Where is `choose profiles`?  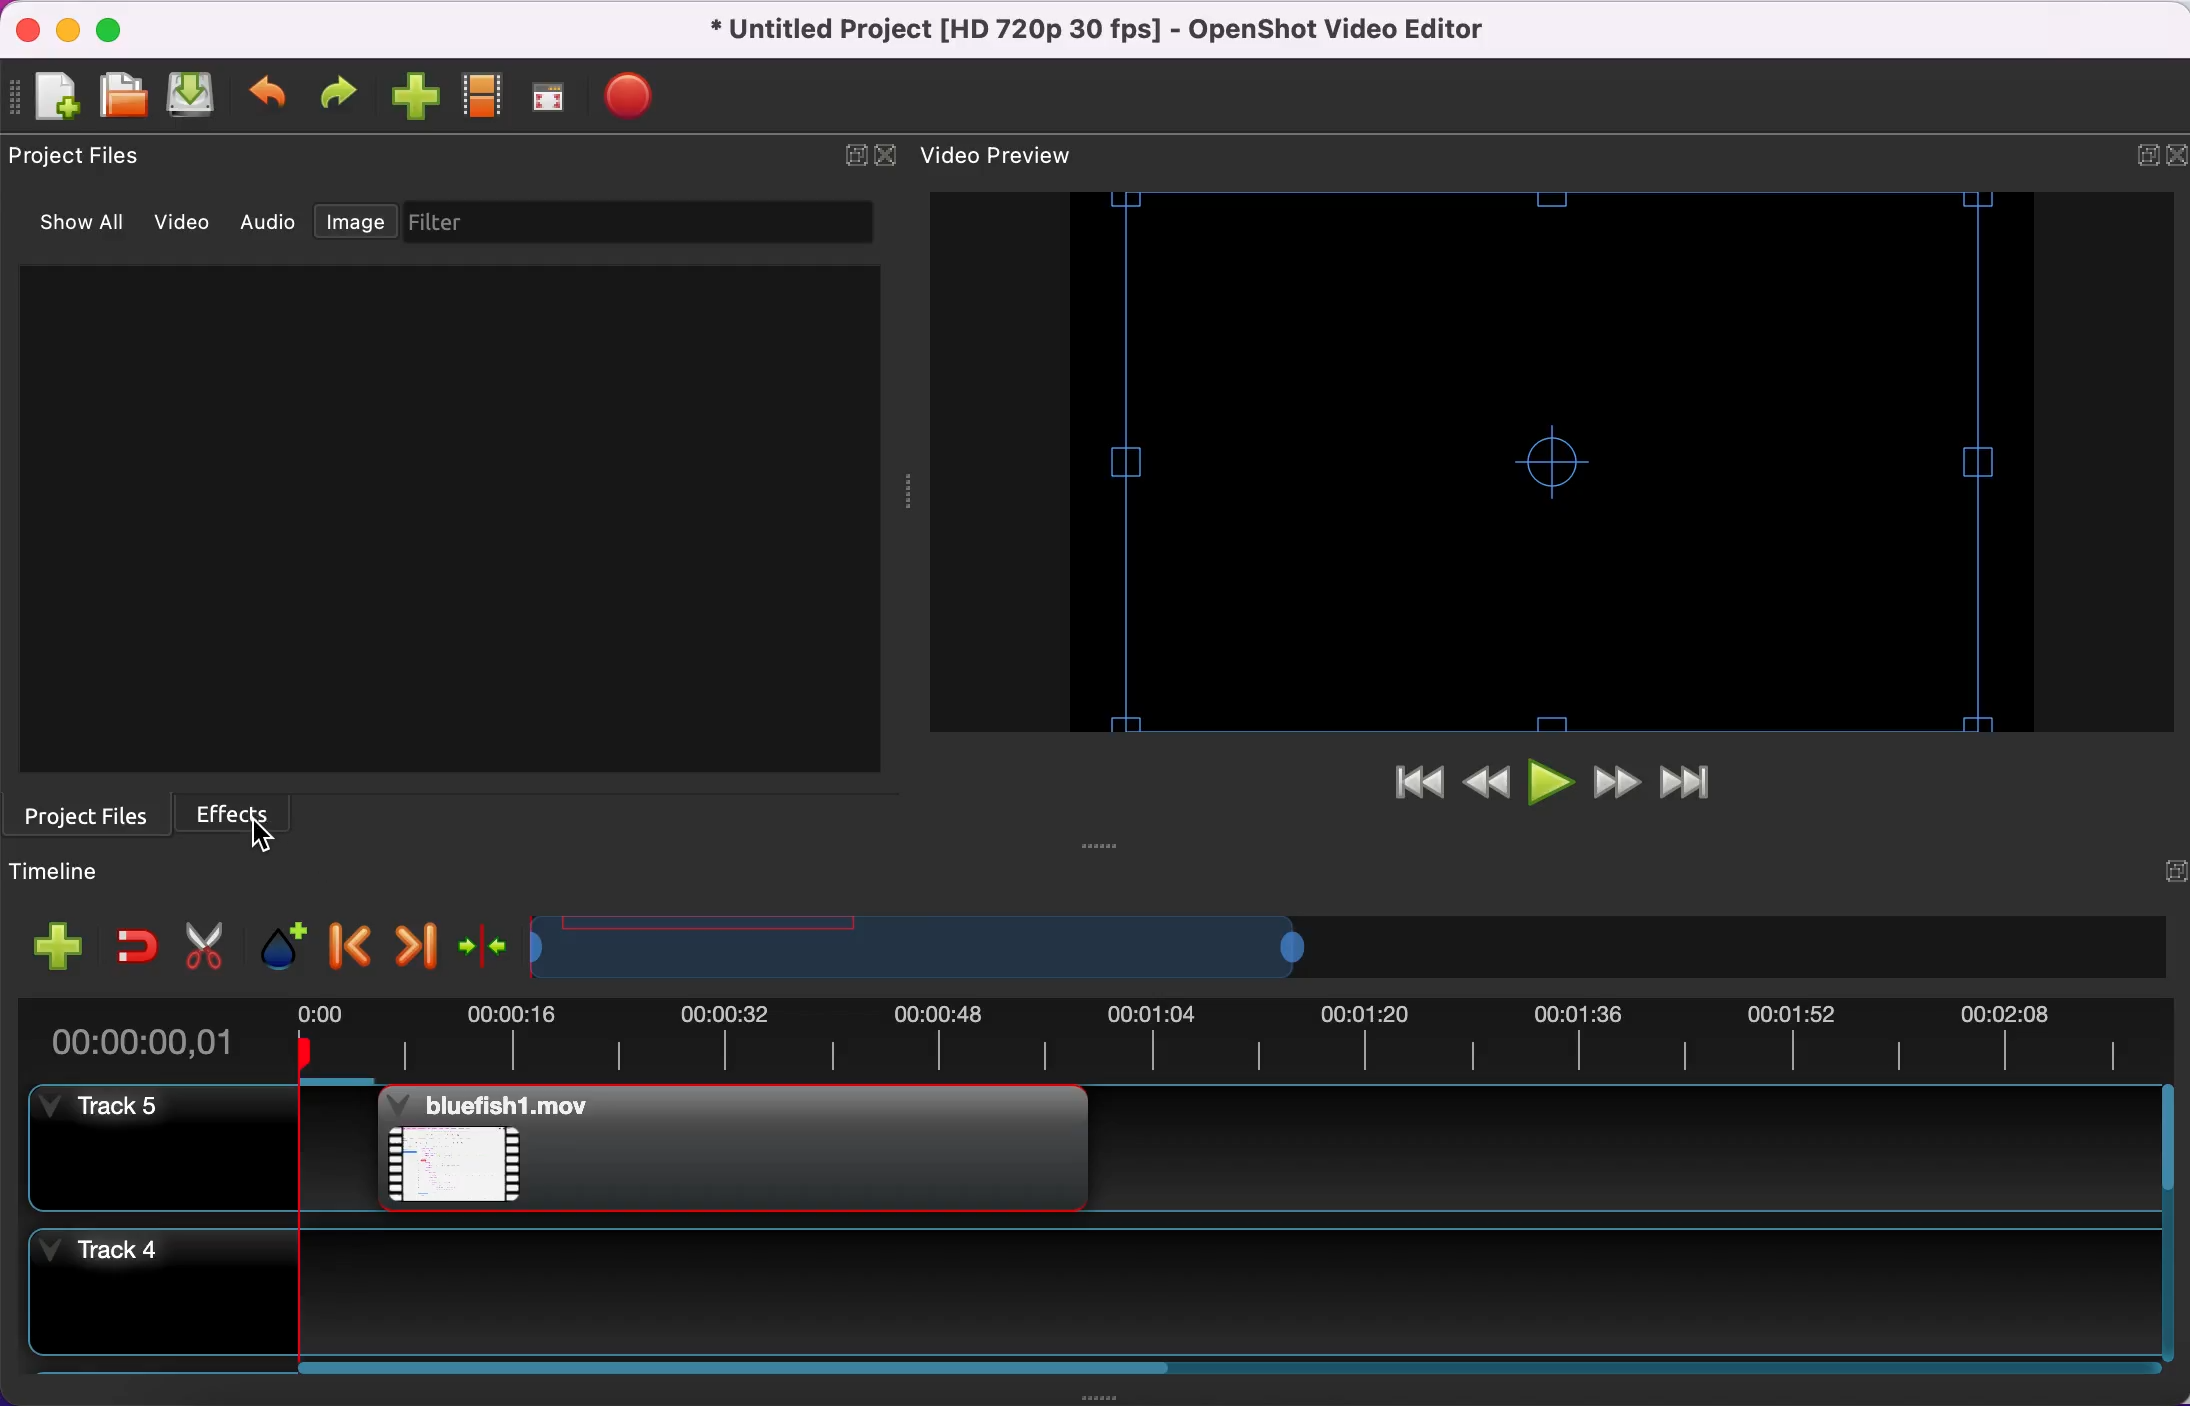 choose profiles is located at coordinates (485, 102).